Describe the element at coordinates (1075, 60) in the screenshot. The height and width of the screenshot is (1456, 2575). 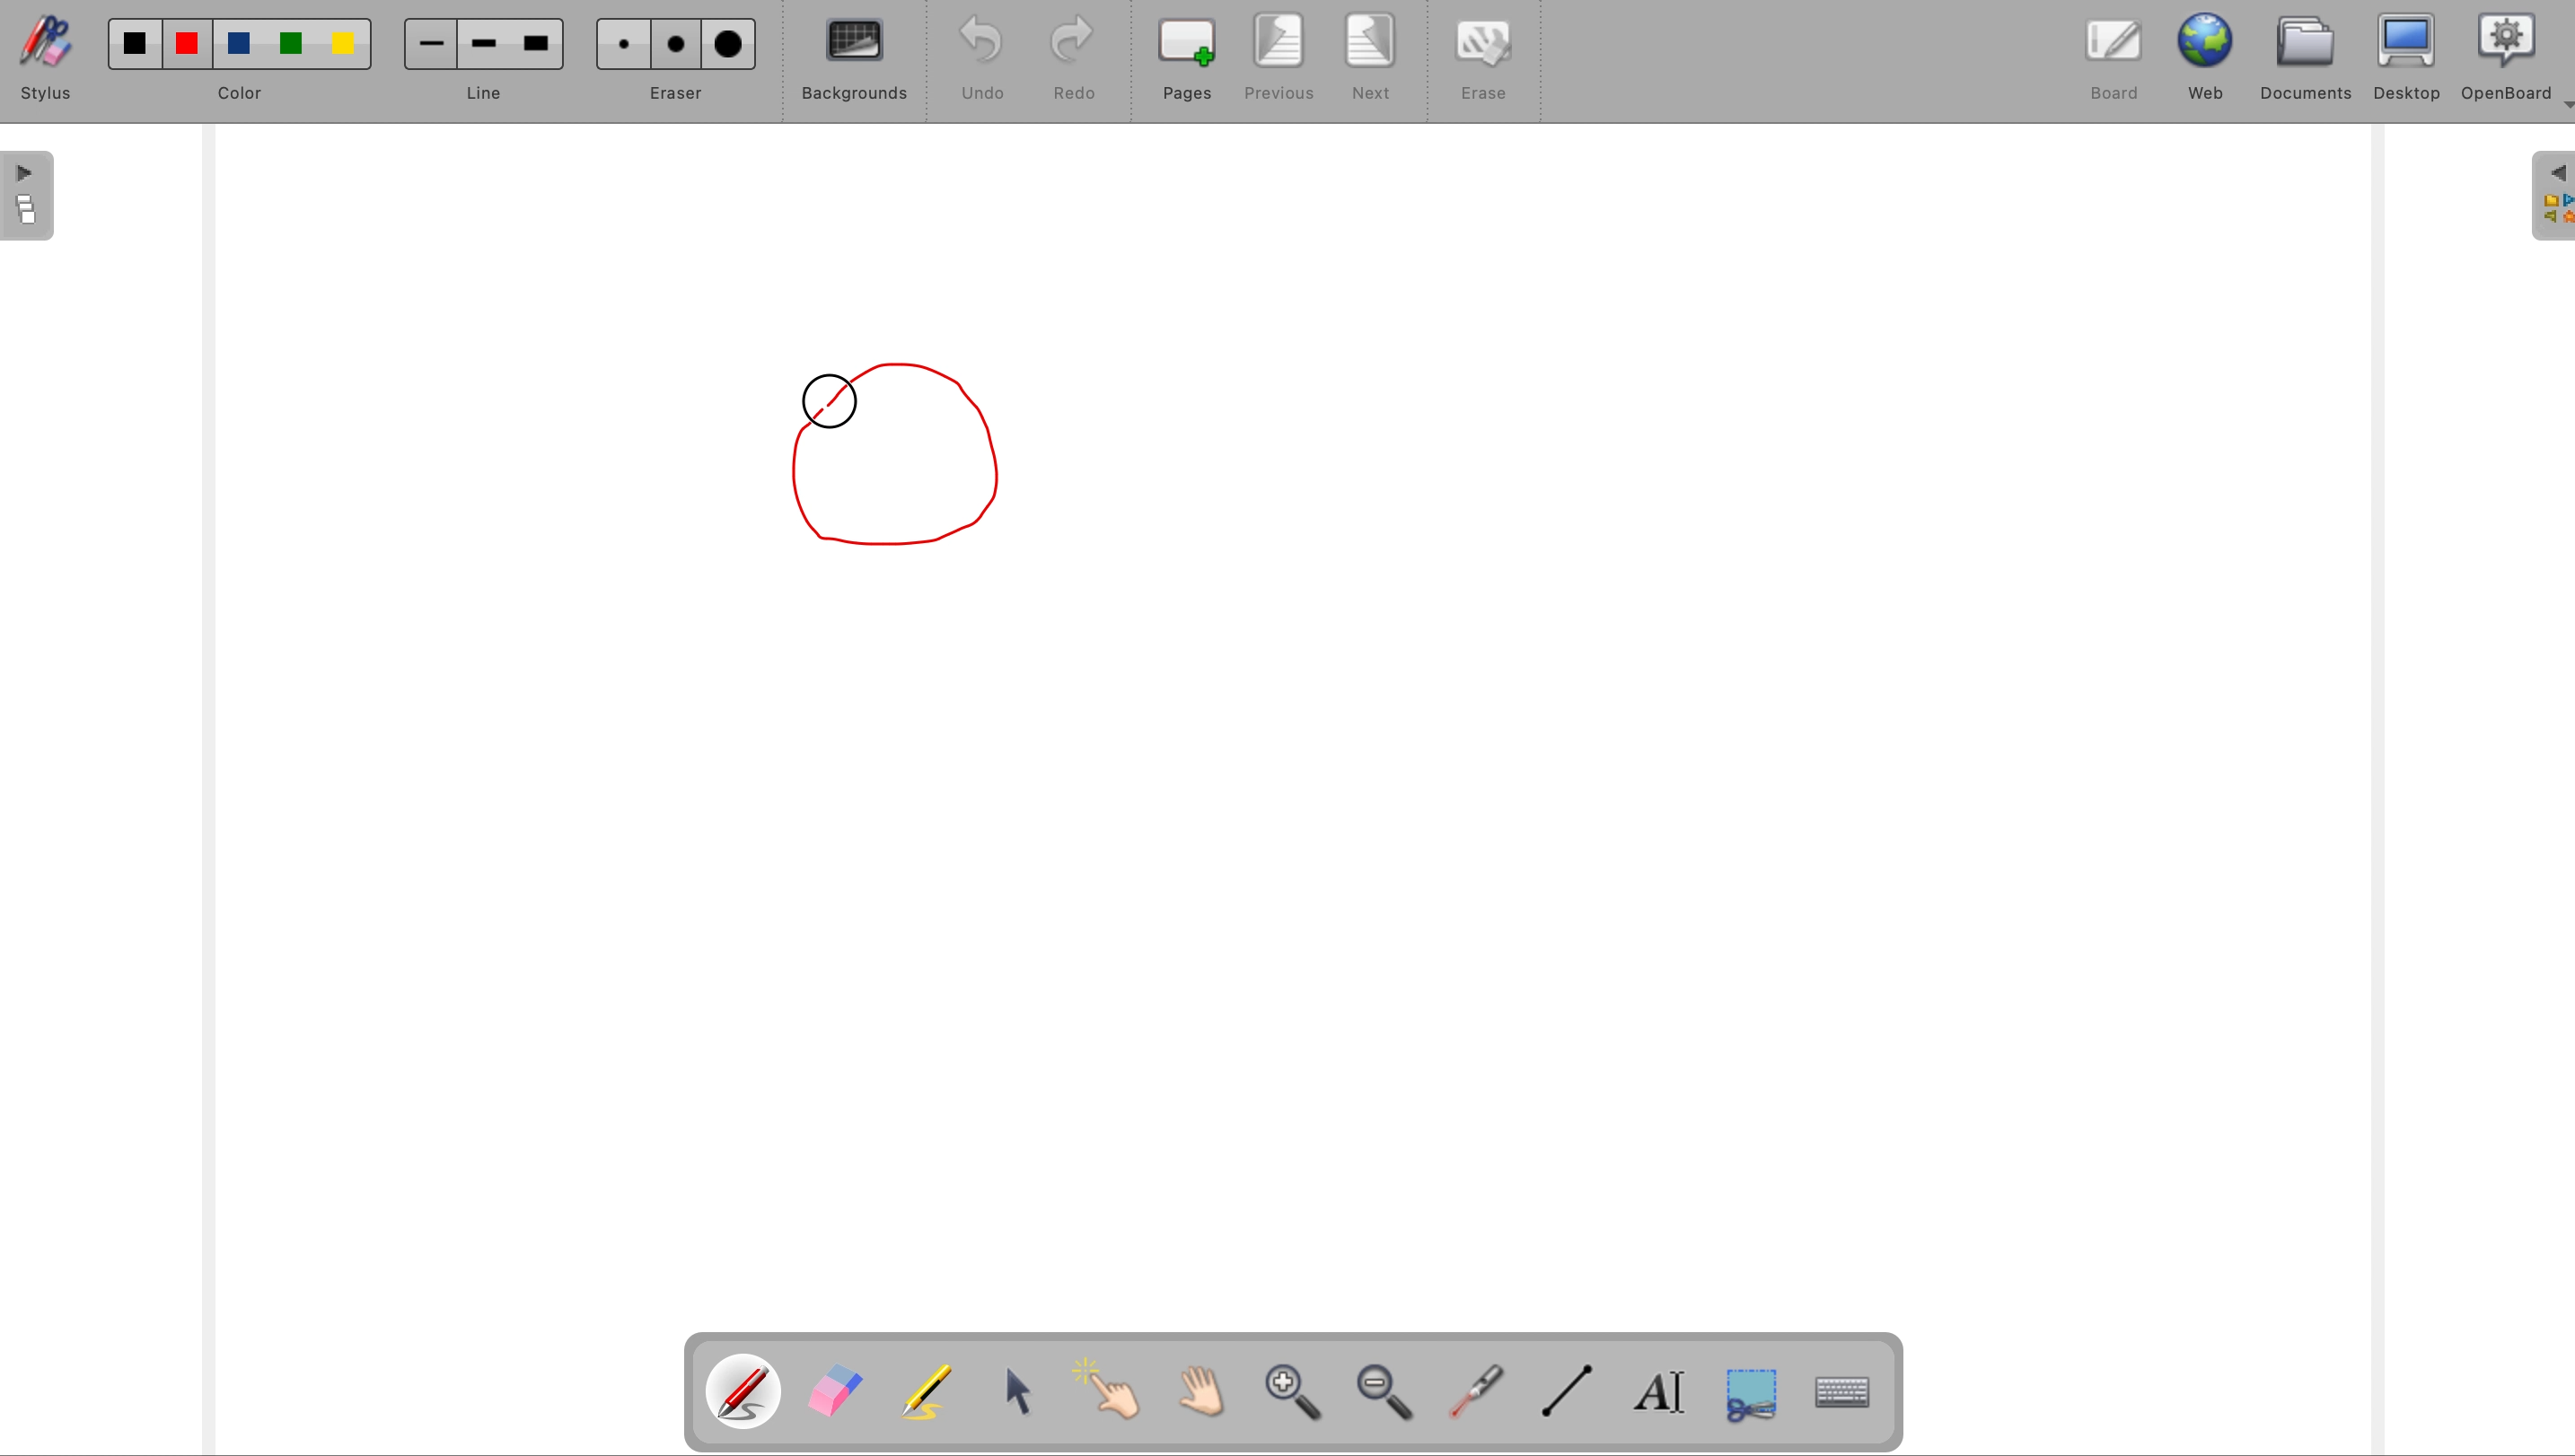
I see `redo` at that location.